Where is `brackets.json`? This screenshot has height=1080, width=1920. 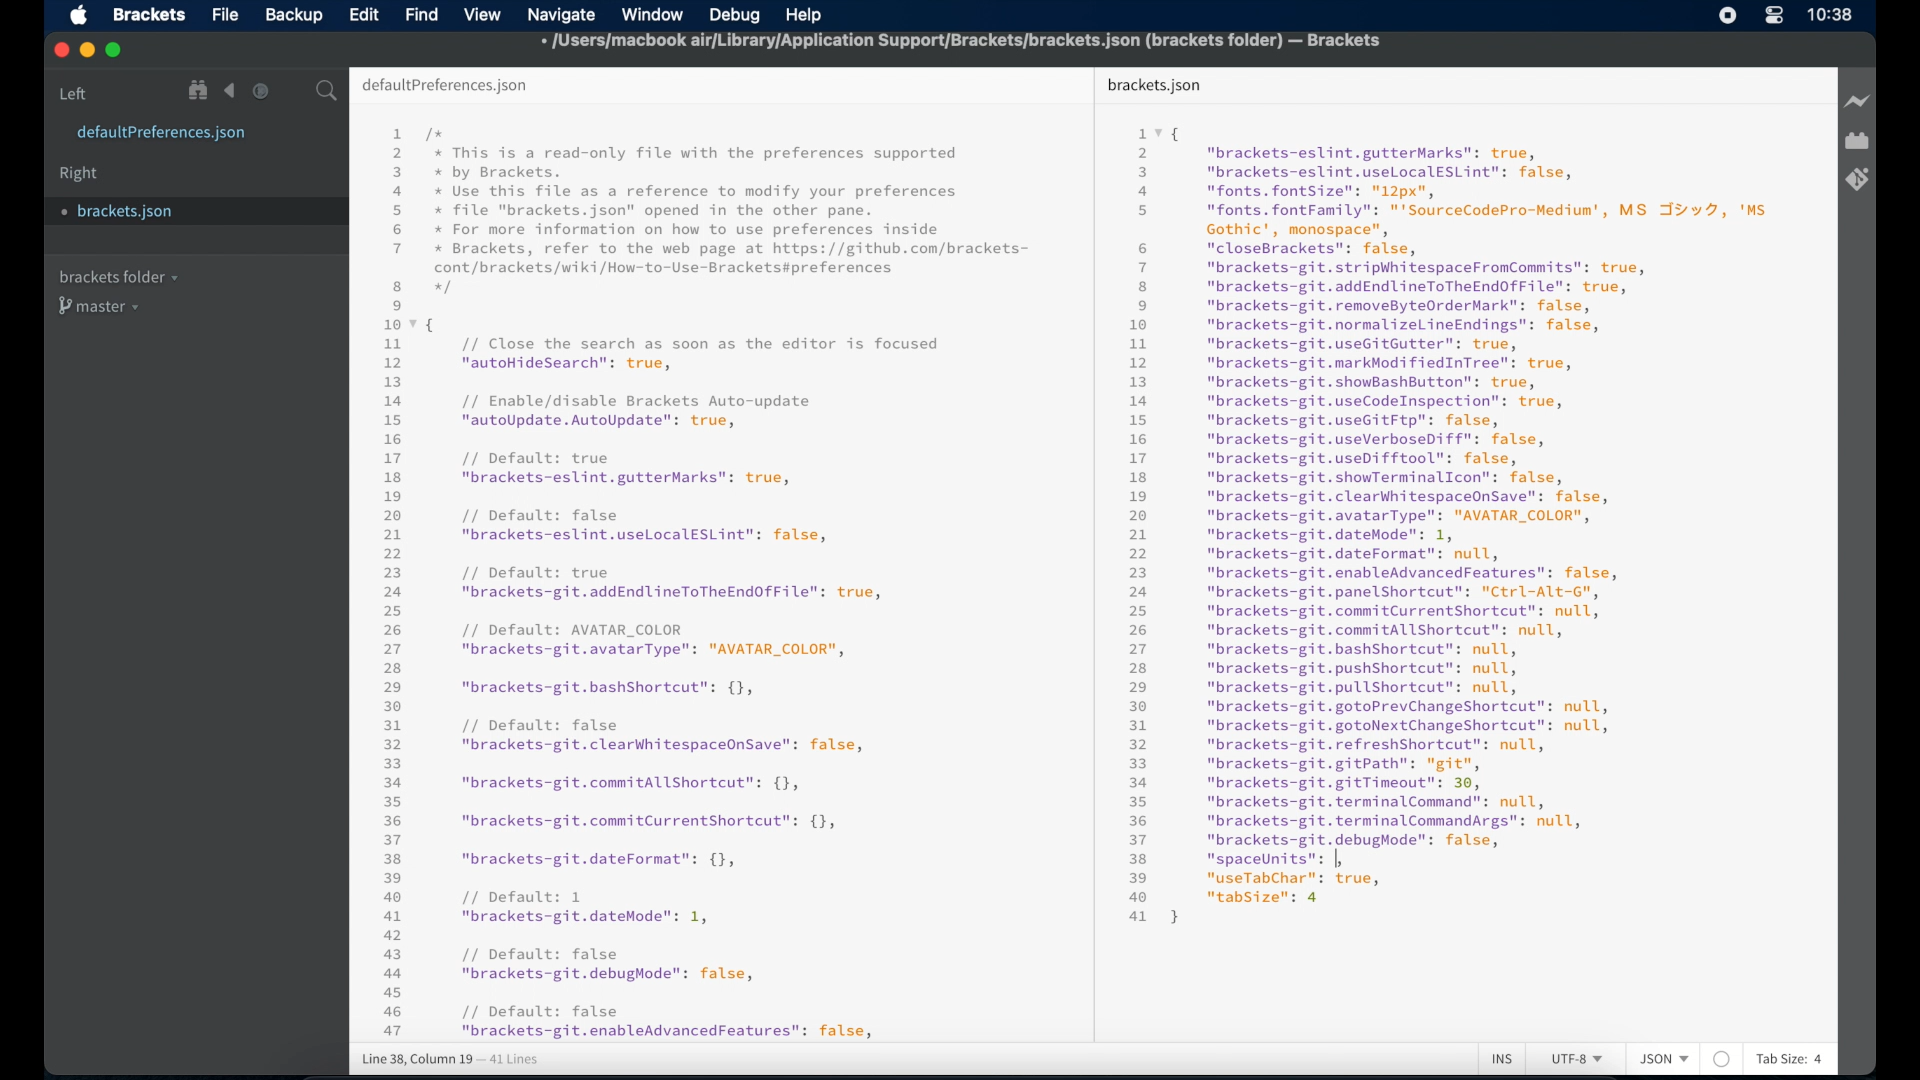 brackets.json is located at coordinates (1154, 86).